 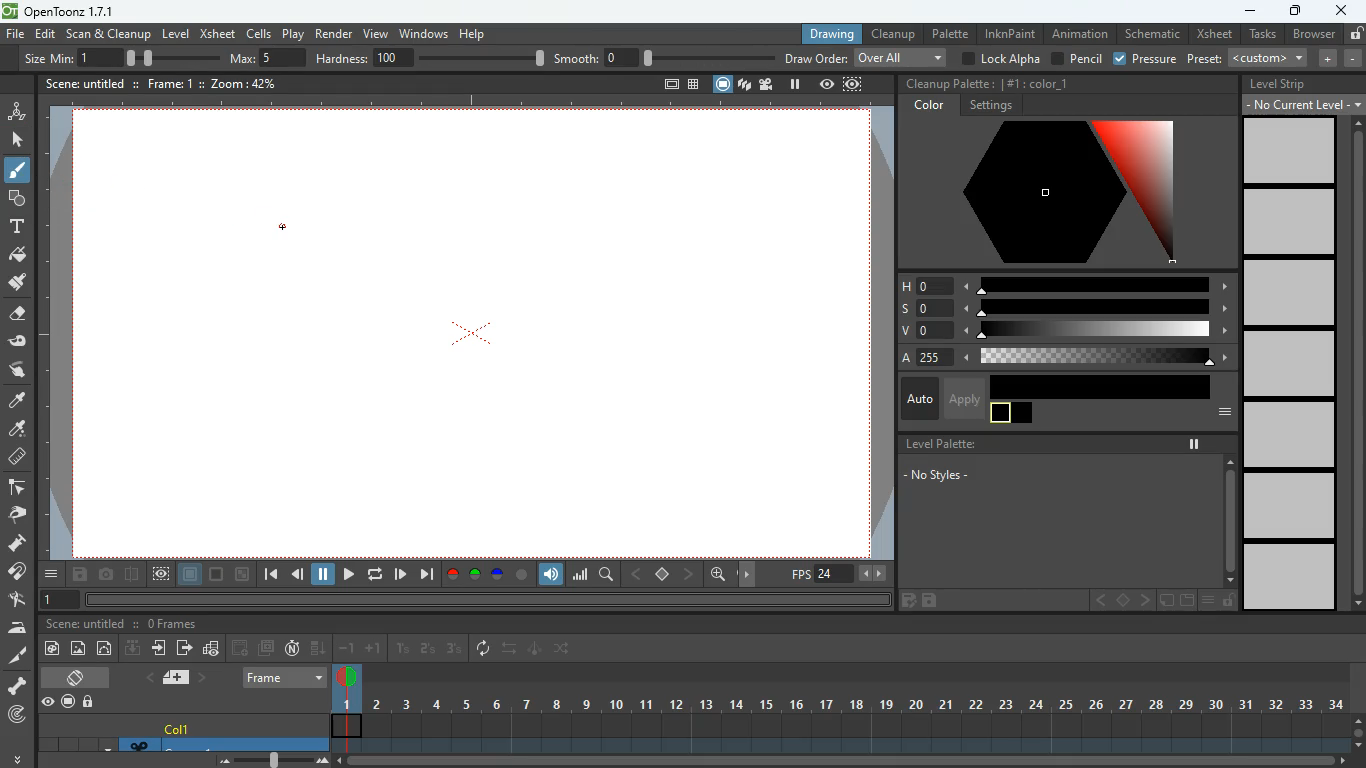 I want to click on zoom, so click(x=246, y=83).